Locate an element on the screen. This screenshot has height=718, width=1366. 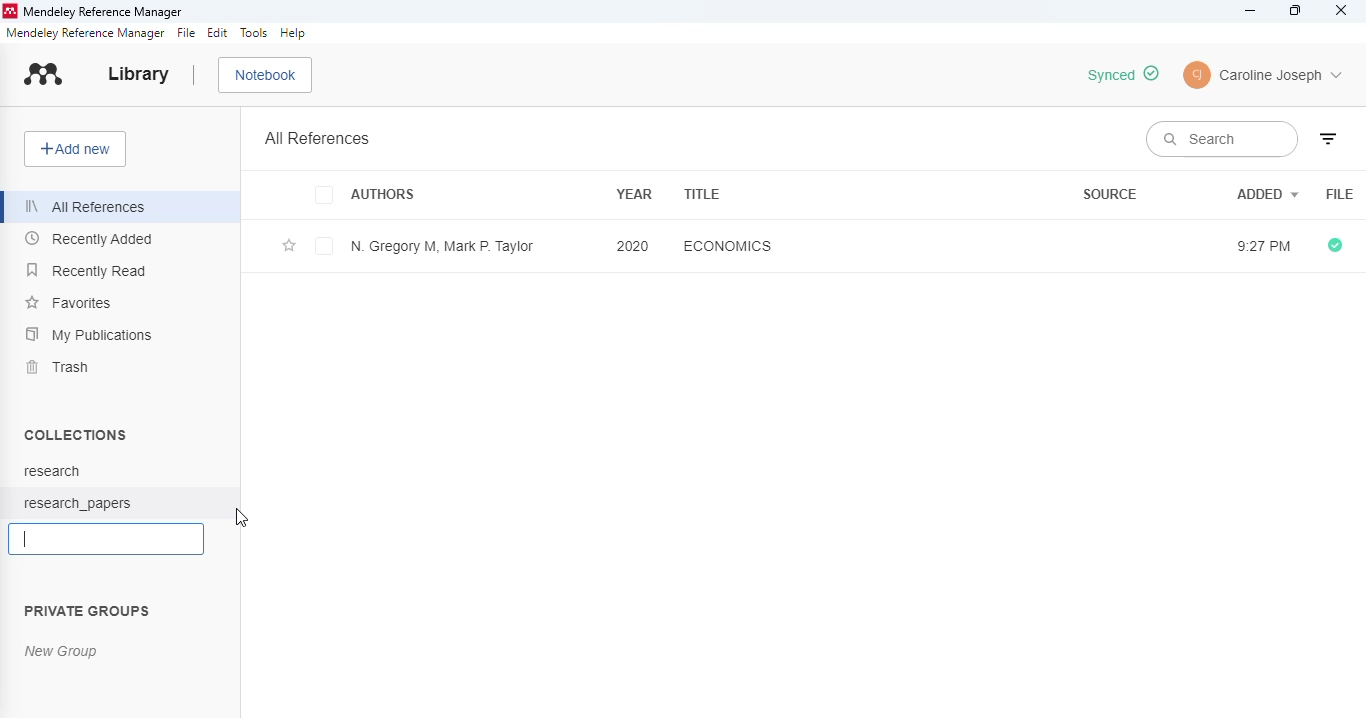
private groups is located at coordinates (88, 610).